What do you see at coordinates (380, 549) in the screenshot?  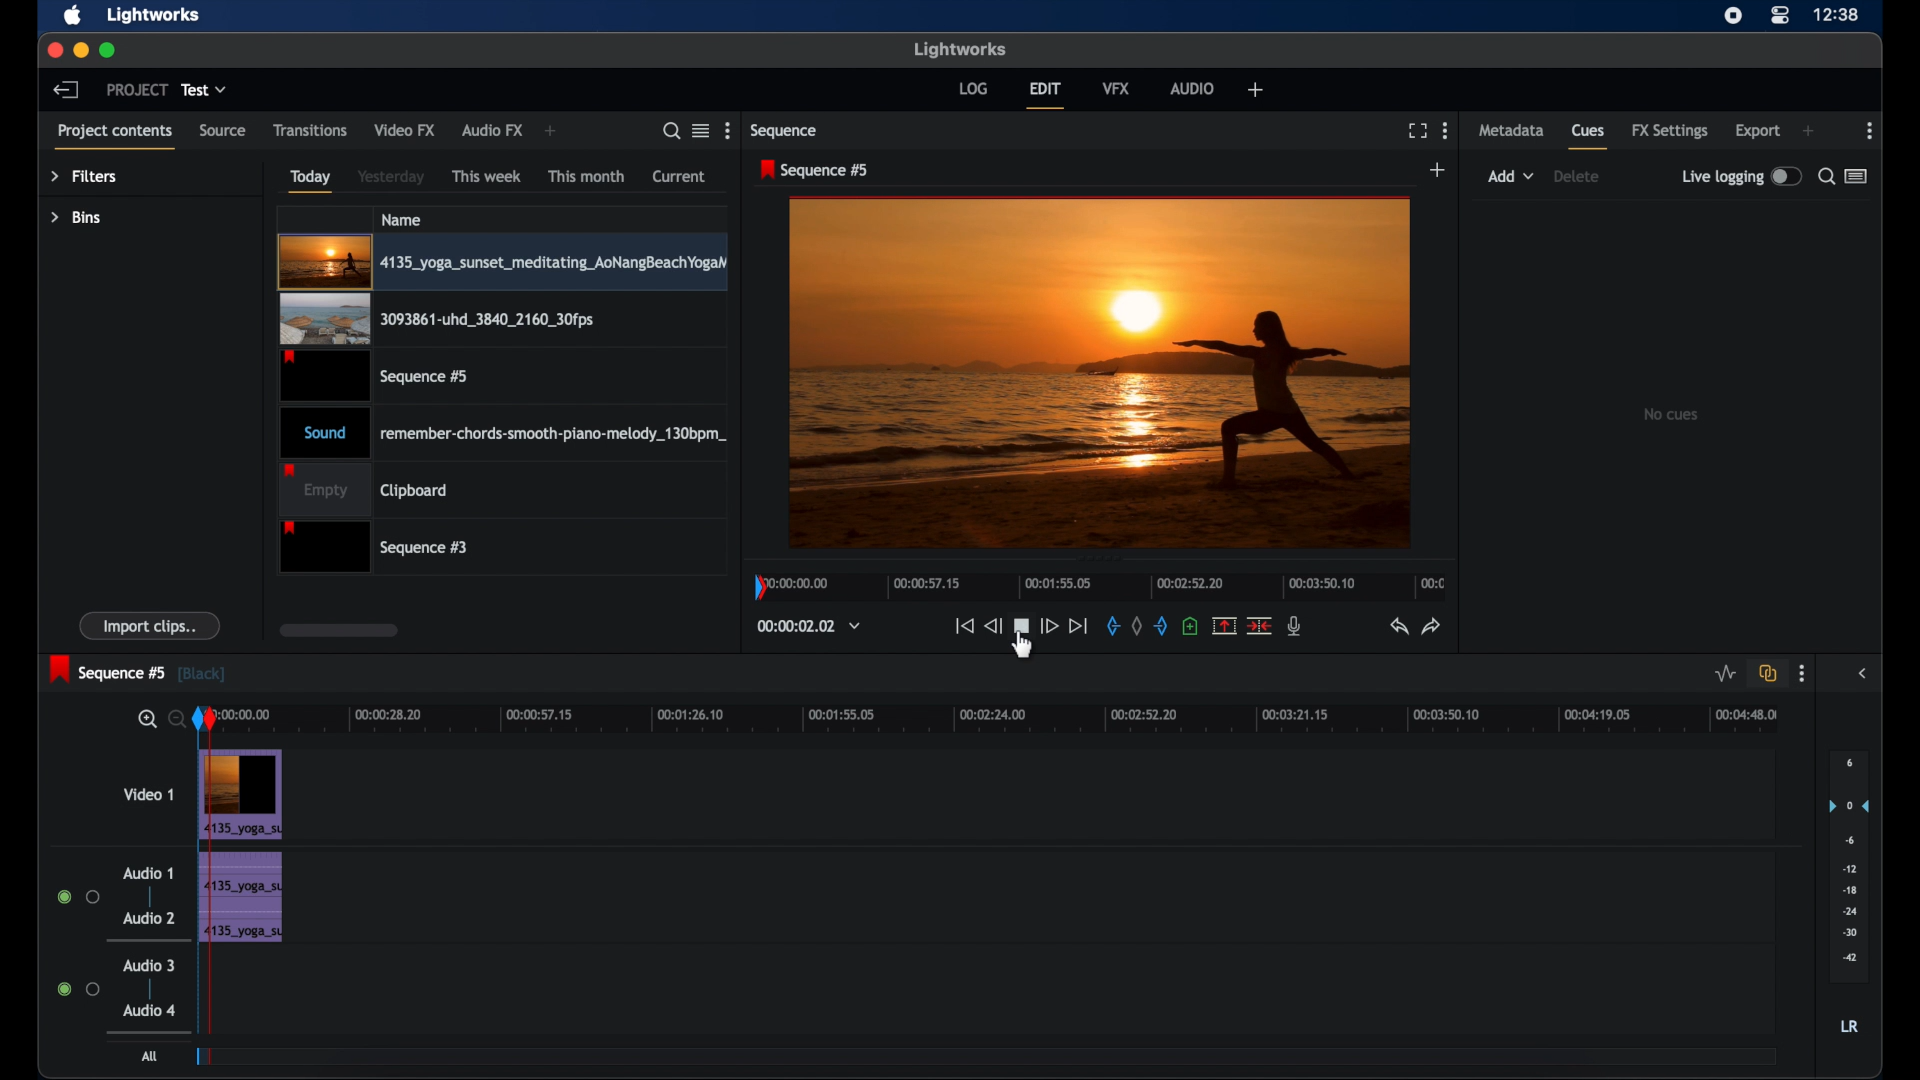 I see `sequence 3` at bounding box center [380, 549].